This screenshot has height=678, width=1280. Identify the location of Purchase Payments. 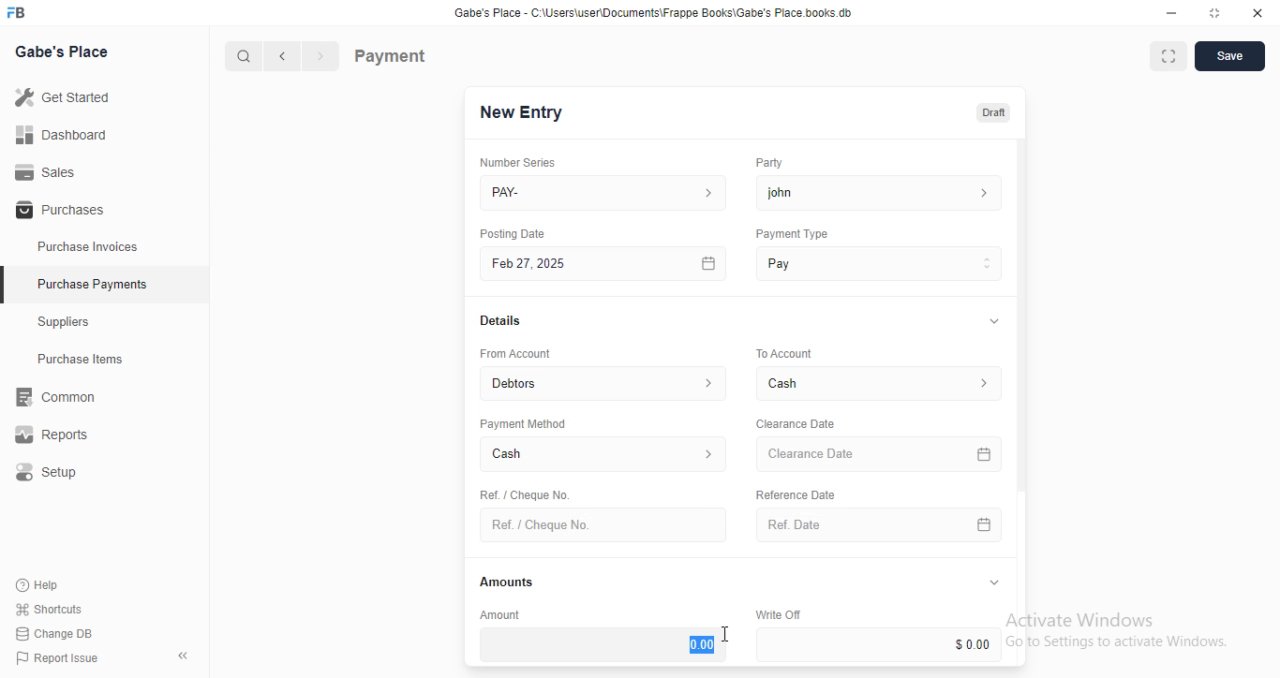
(91, 284).